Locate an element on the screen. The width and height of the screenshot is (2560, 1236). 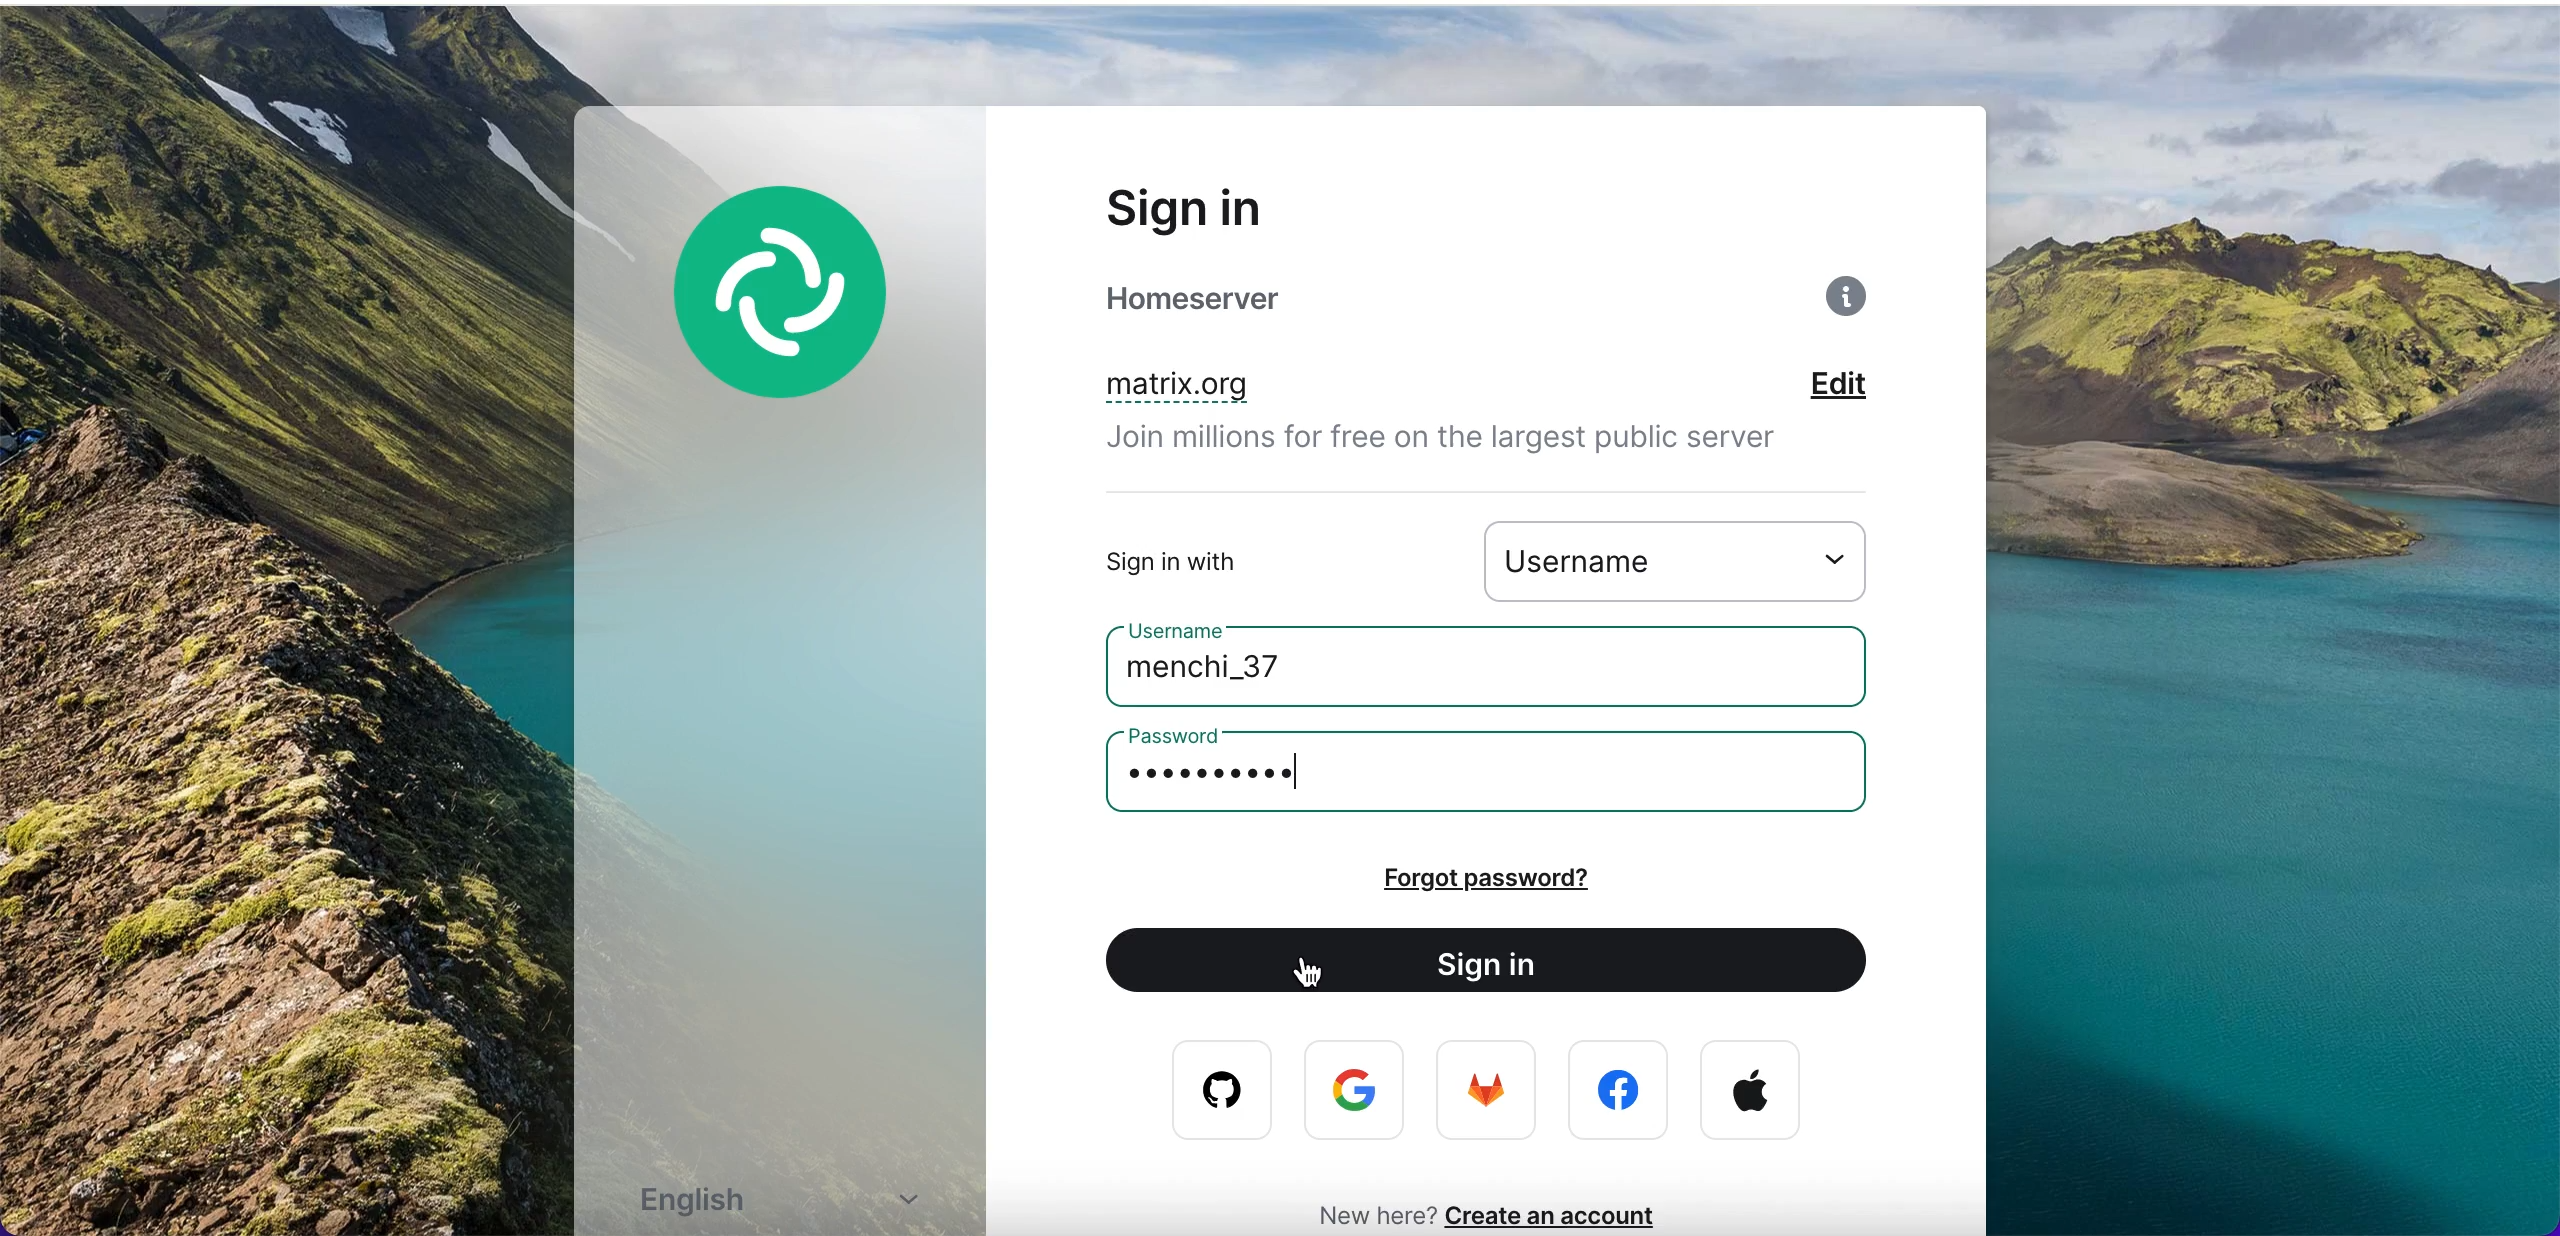
sign in is located at coordinates (1237, 207).